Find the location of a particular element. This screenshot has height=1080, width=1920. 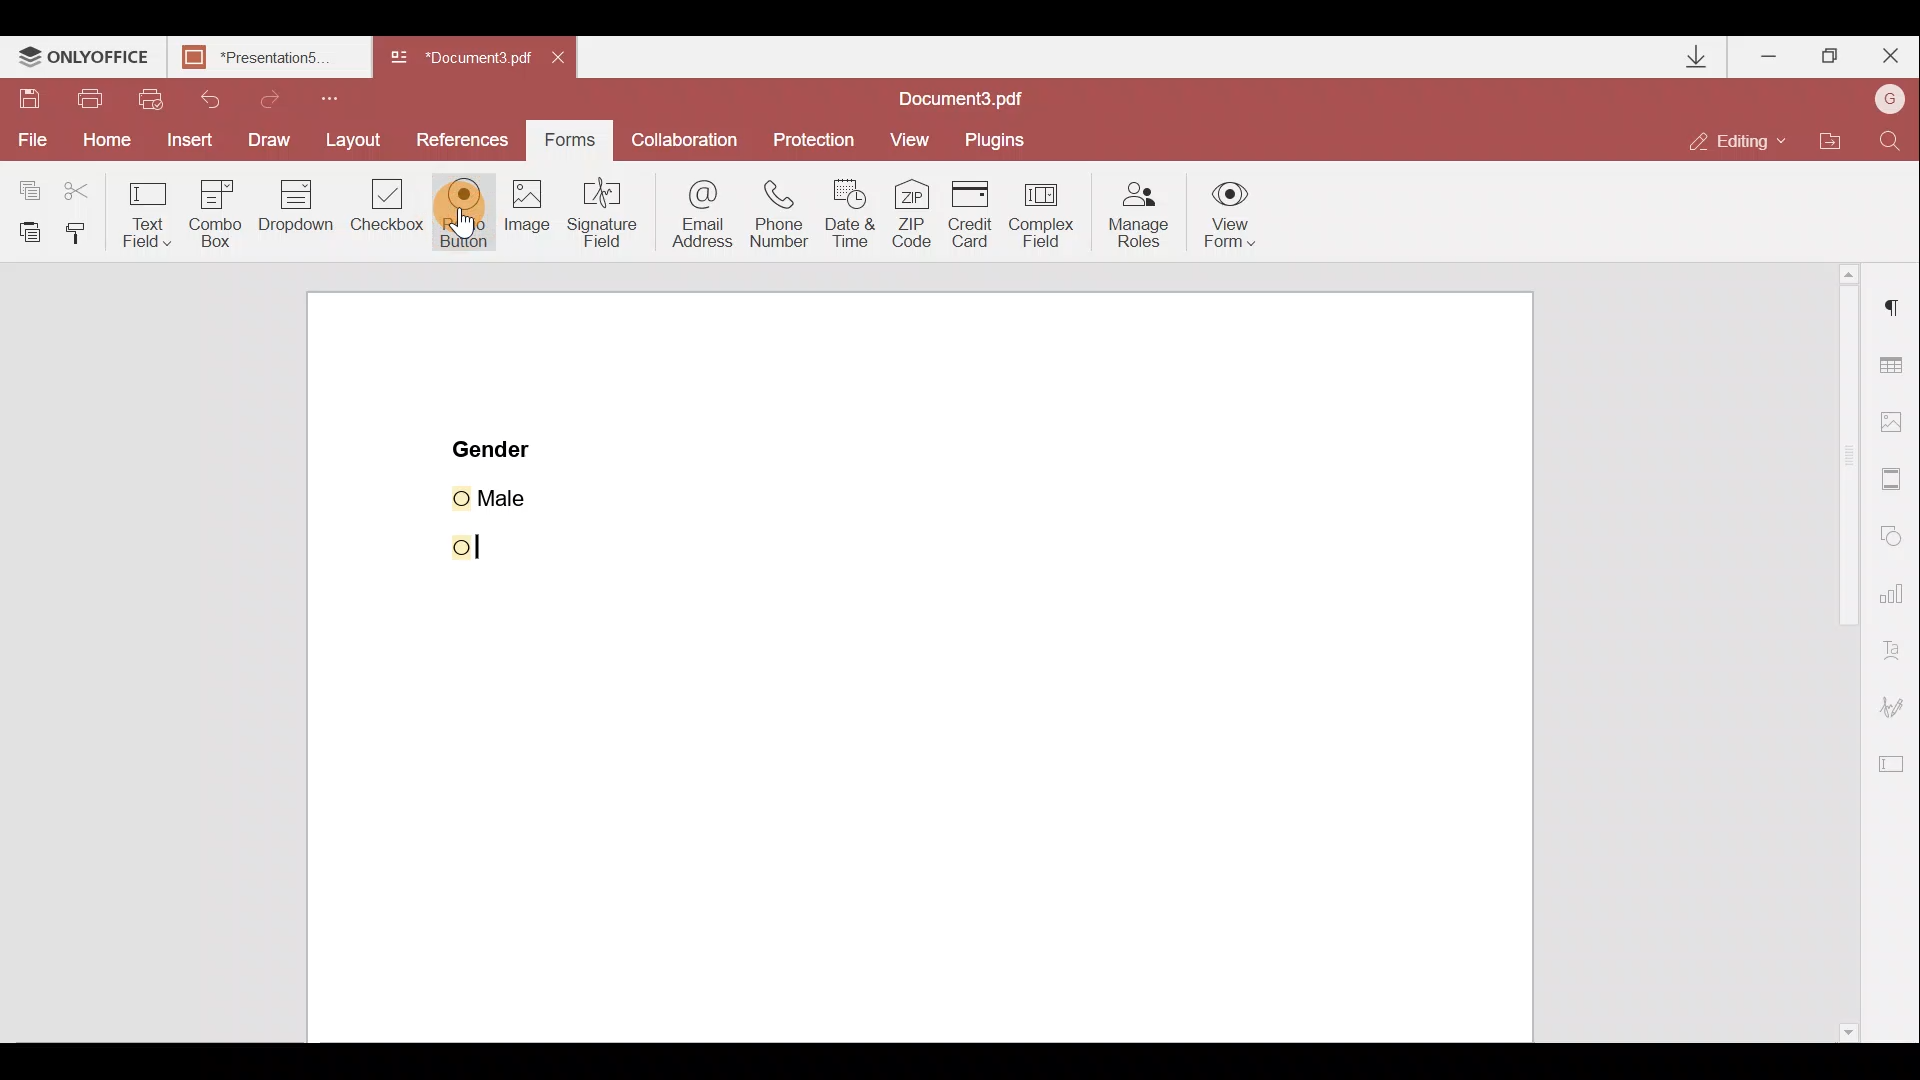

Scroll bar is located at coordinates (1832, 654).